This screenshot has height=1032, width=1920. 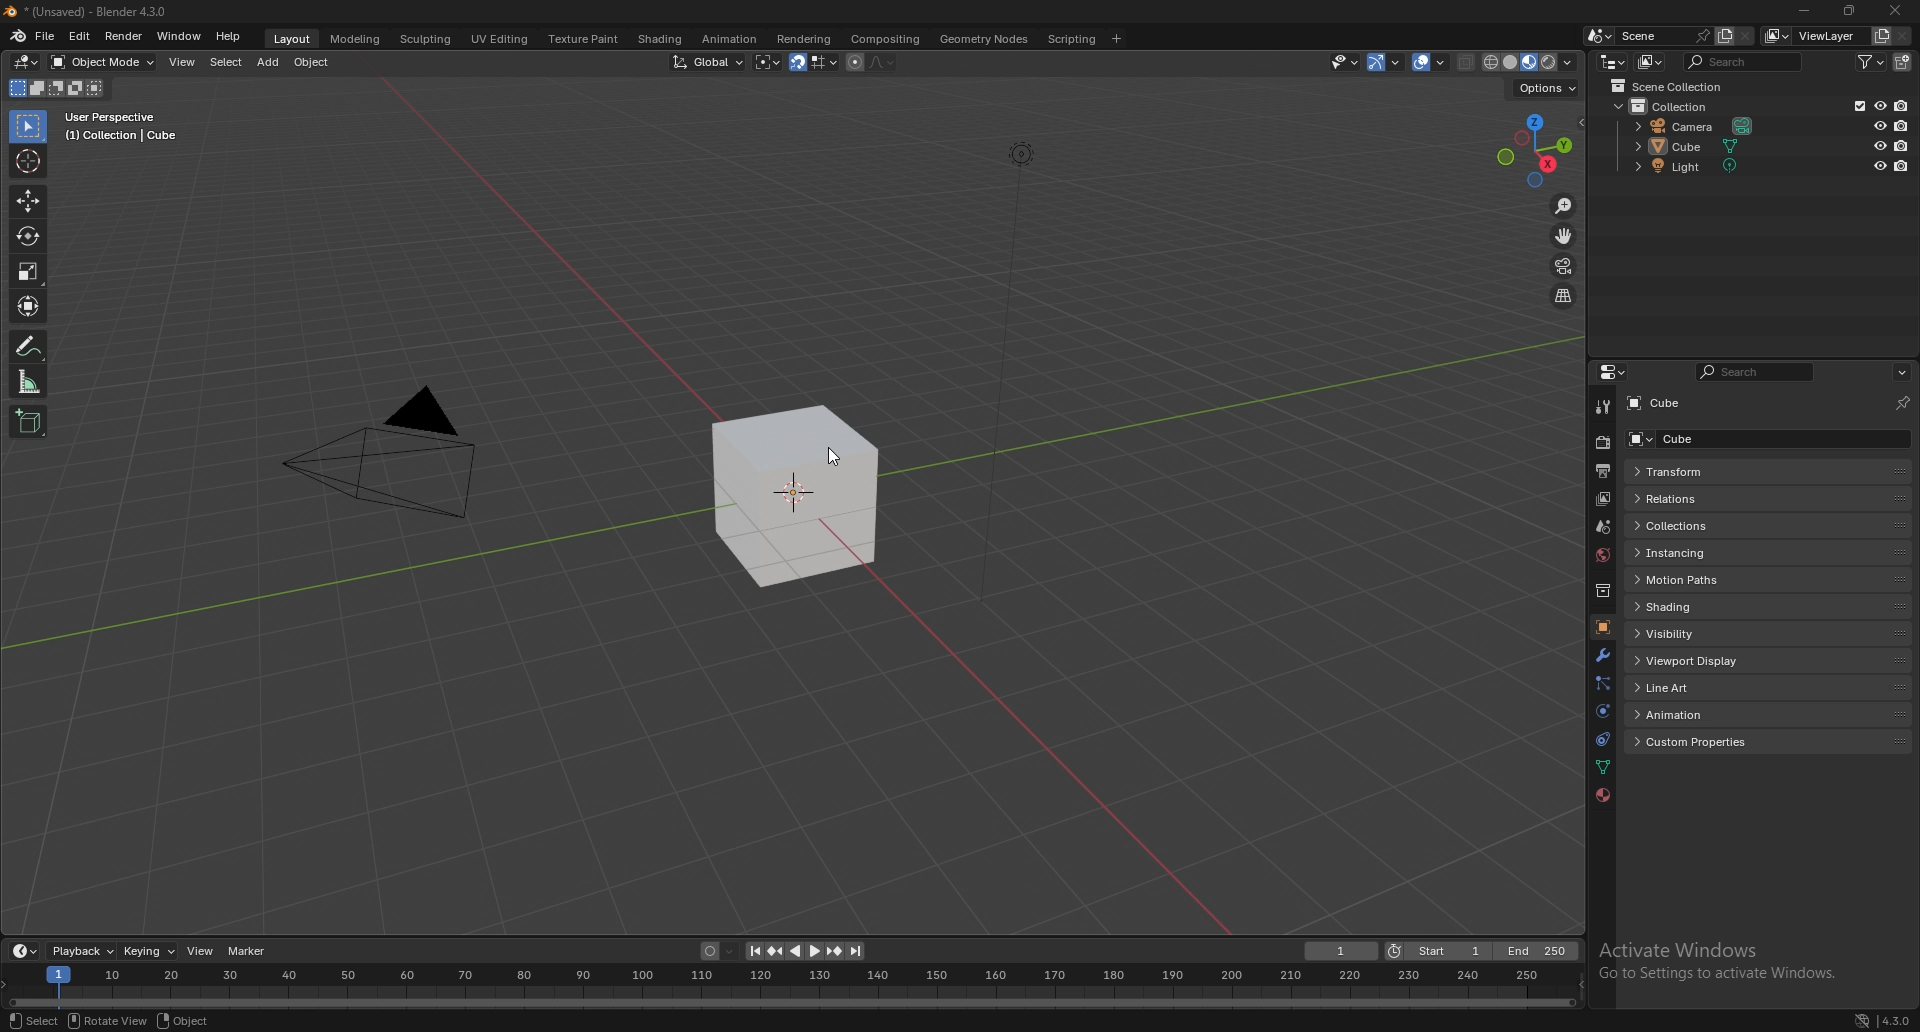 What do you see at coordinates (1602, 712) in the screenshot?
I see `physics` at bounding box center [1602, 712].